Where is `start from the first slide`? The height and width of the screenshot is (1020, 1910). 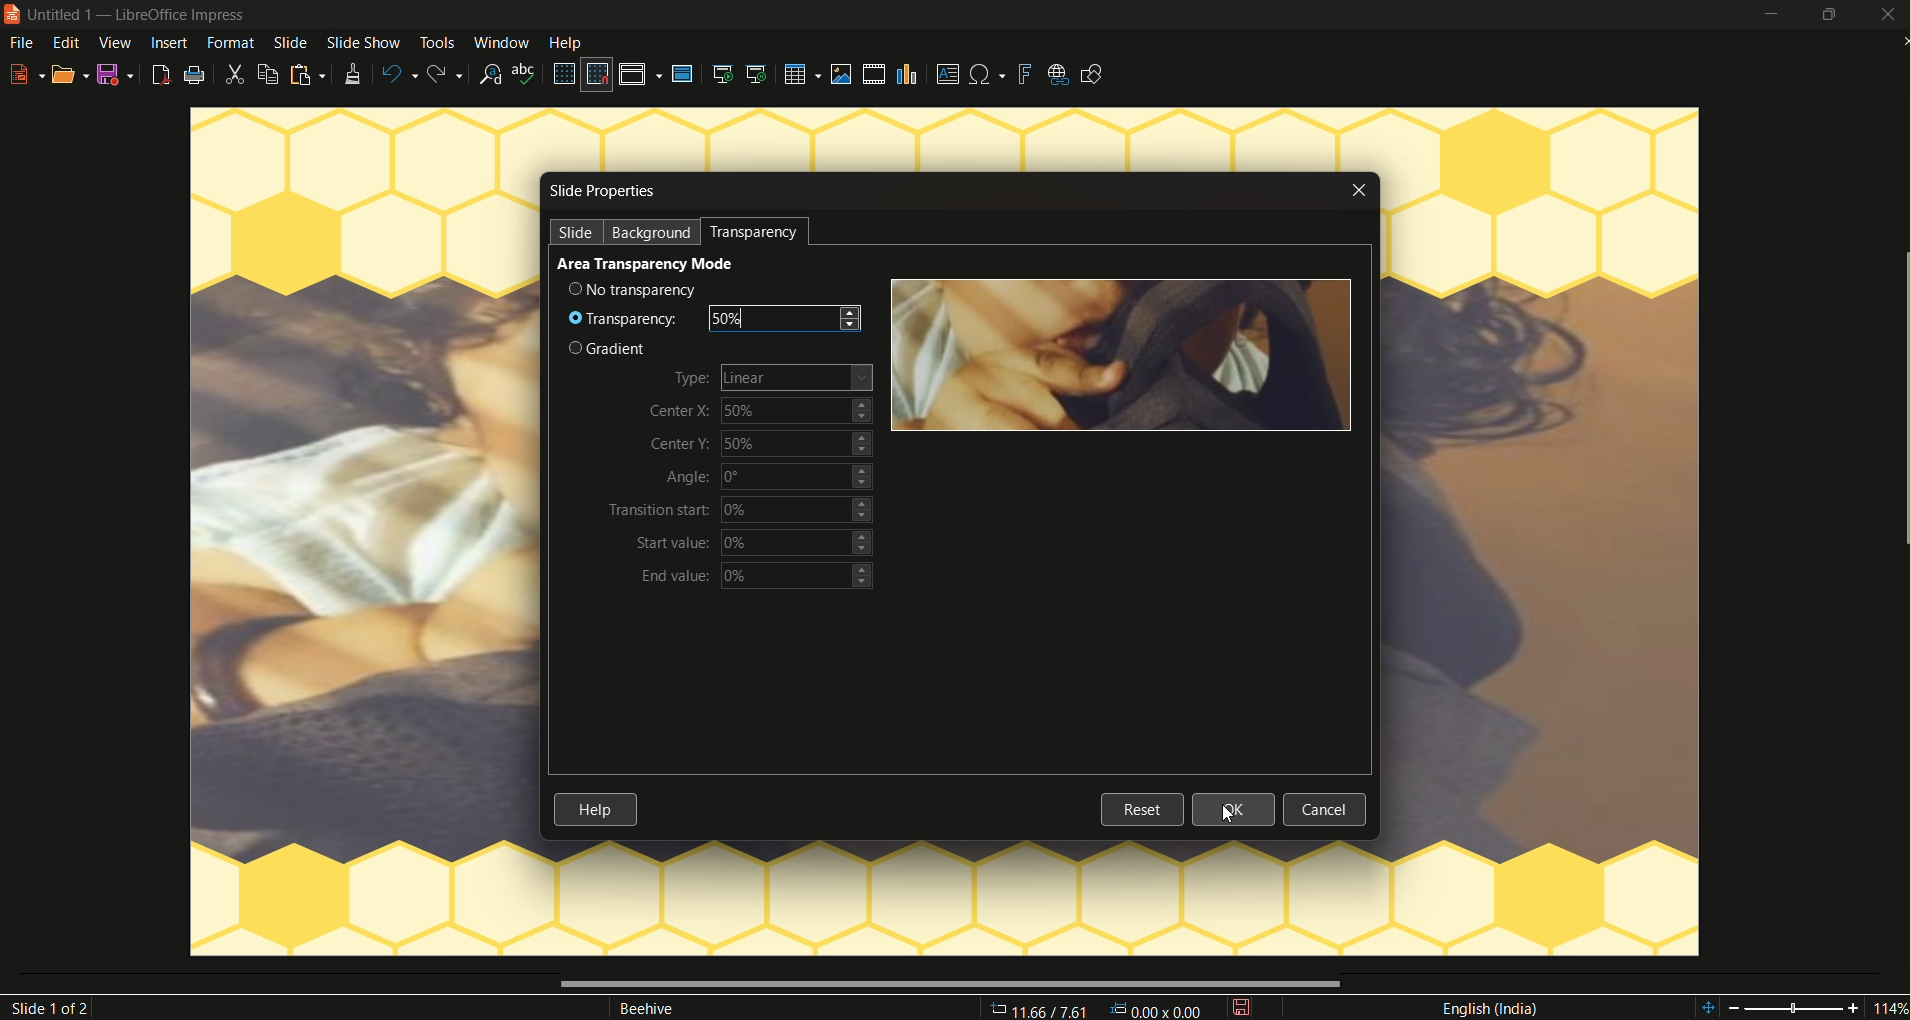
start from the first slide is located at coordinates (723, 74).